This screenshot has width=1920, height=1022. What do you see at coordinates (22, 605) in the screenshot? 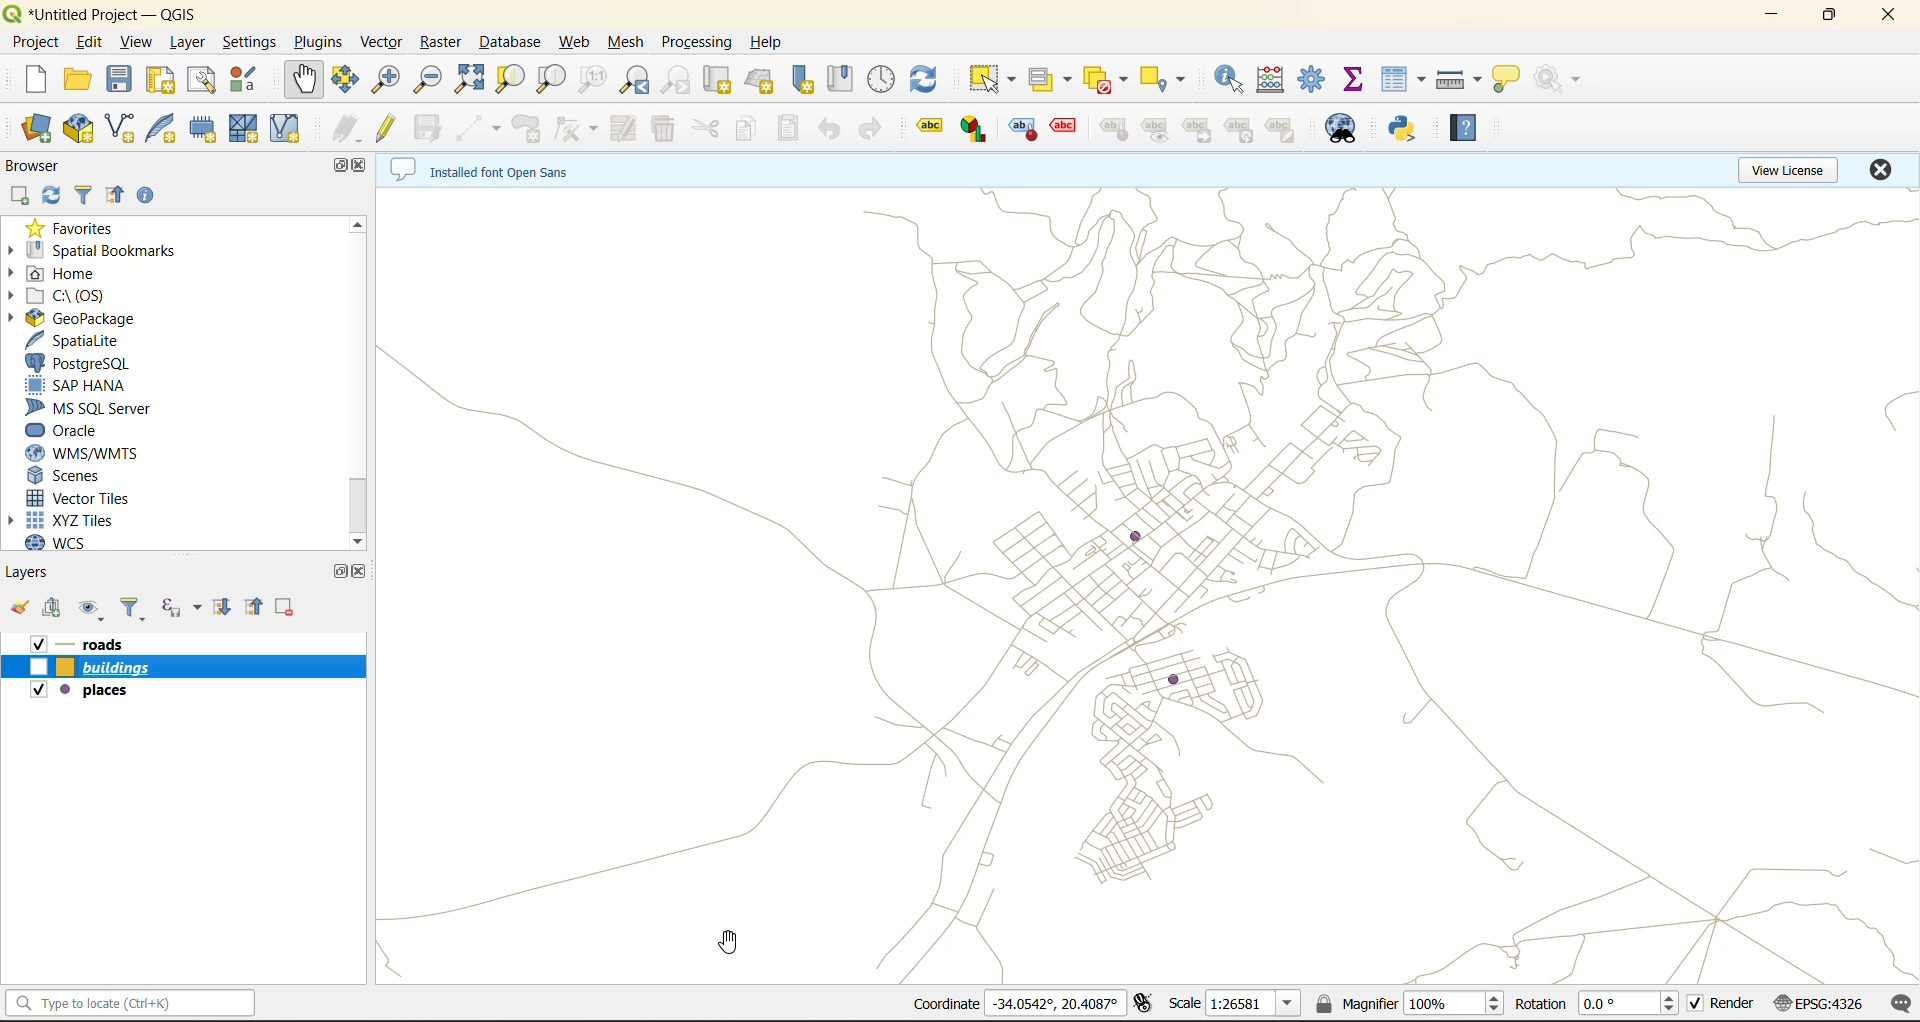
I see `open` at bounding box center [22, 605].